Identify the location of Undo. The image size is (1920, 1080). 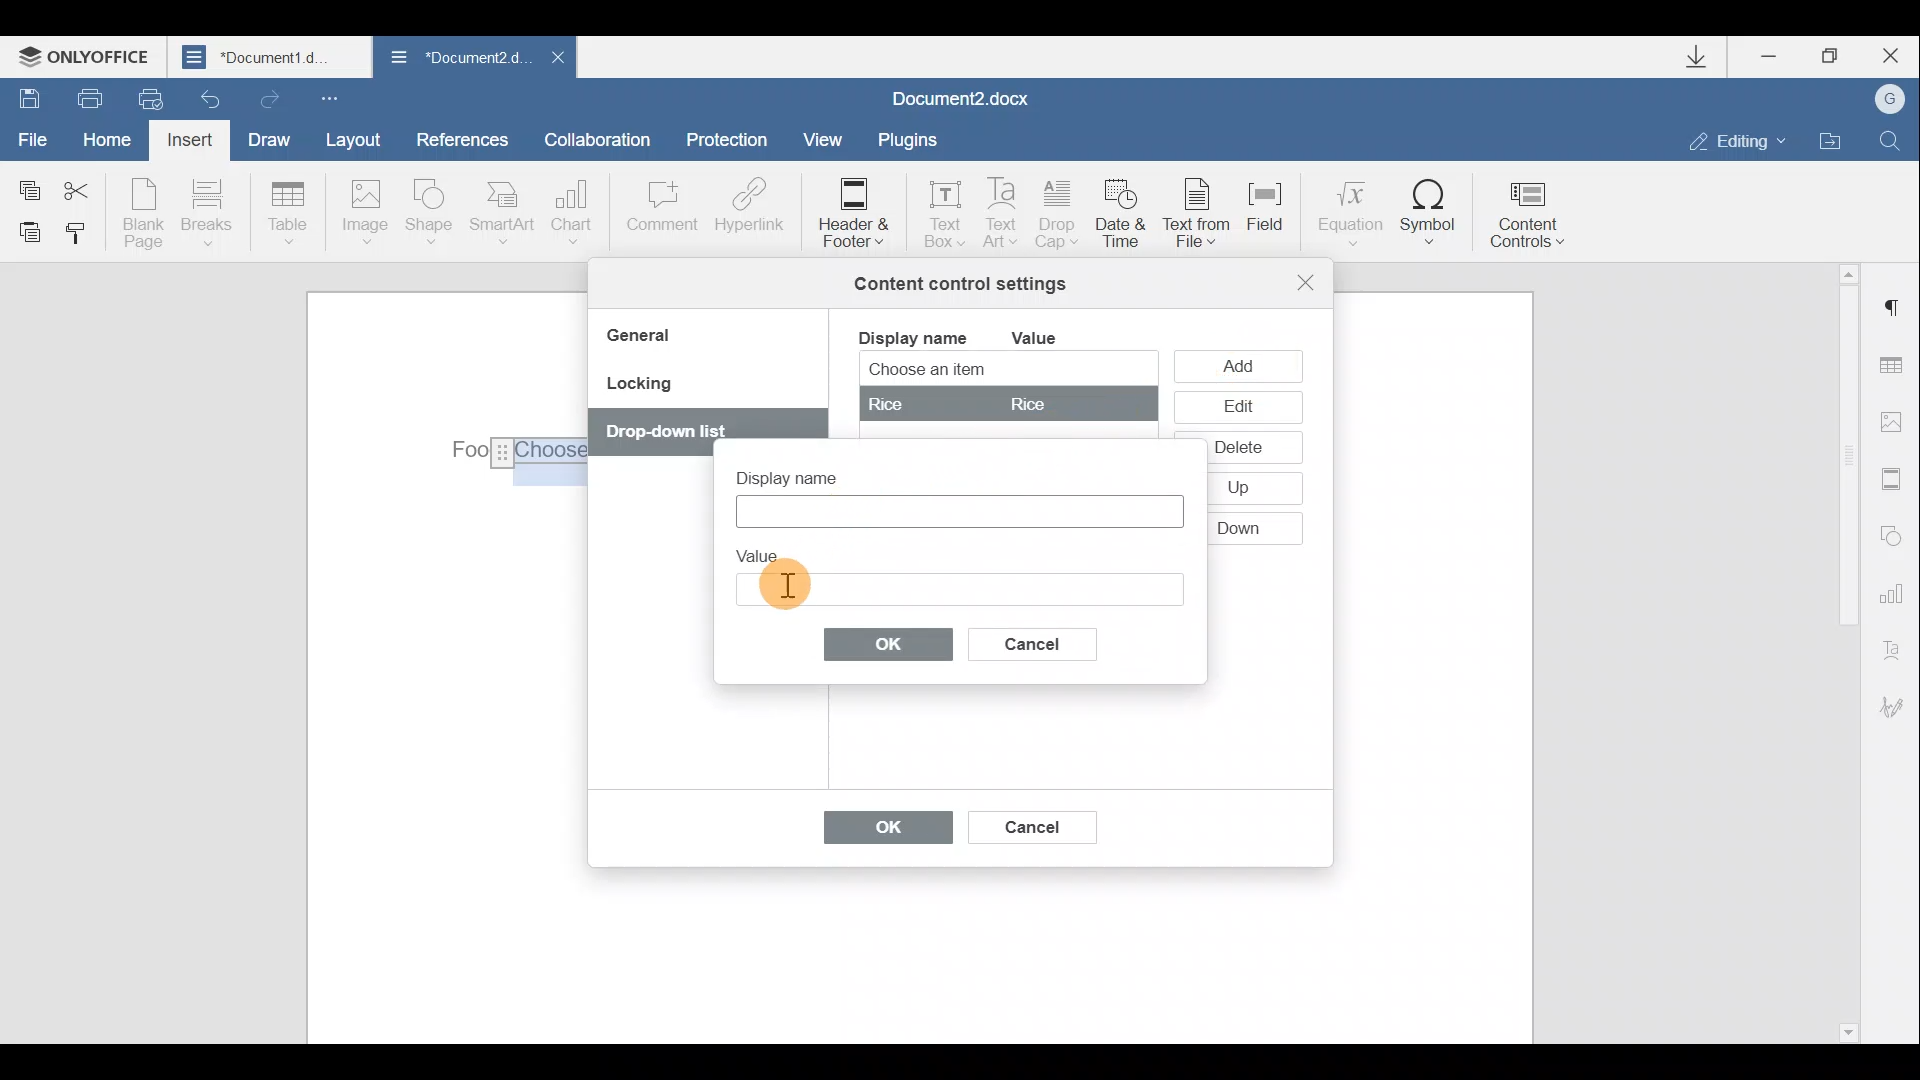
(212, 93).